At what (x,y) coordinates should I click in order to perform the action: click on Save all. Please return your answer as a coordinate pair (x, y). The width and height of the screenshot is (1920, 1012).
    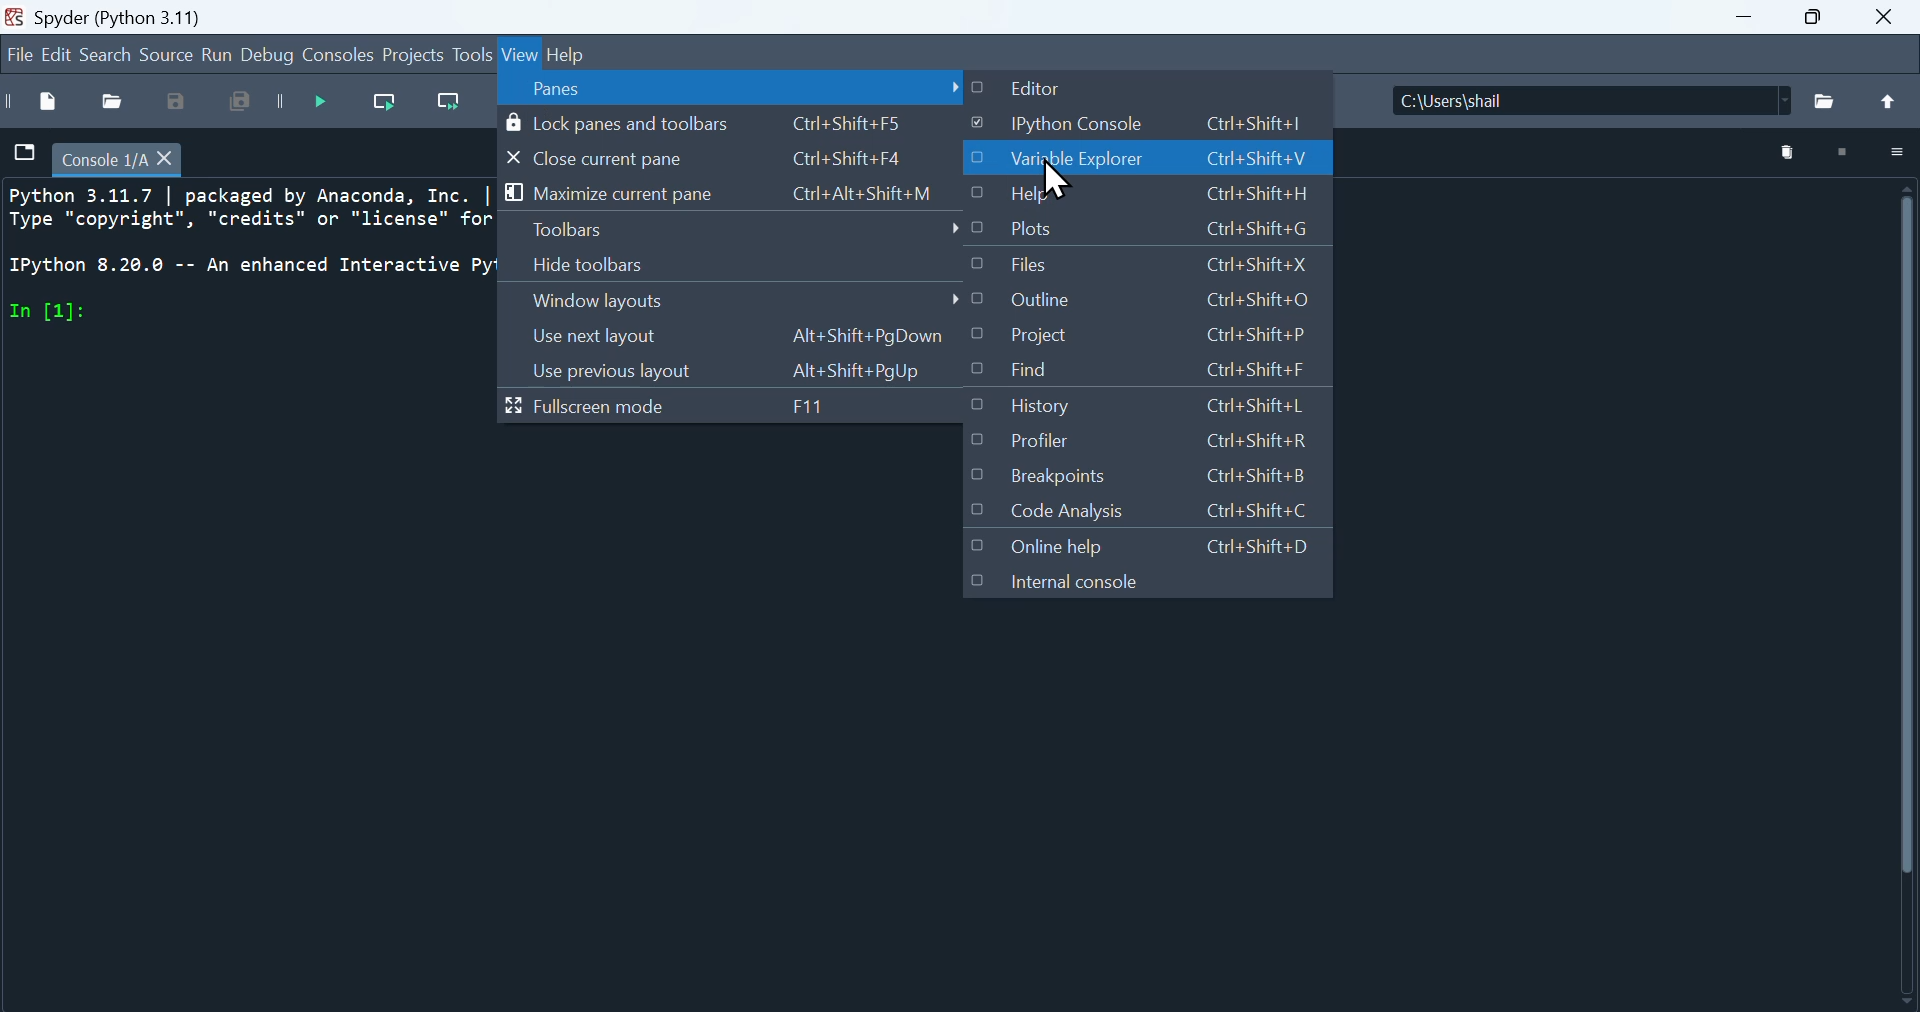
    Looking at the image, I should click on (249, 105).